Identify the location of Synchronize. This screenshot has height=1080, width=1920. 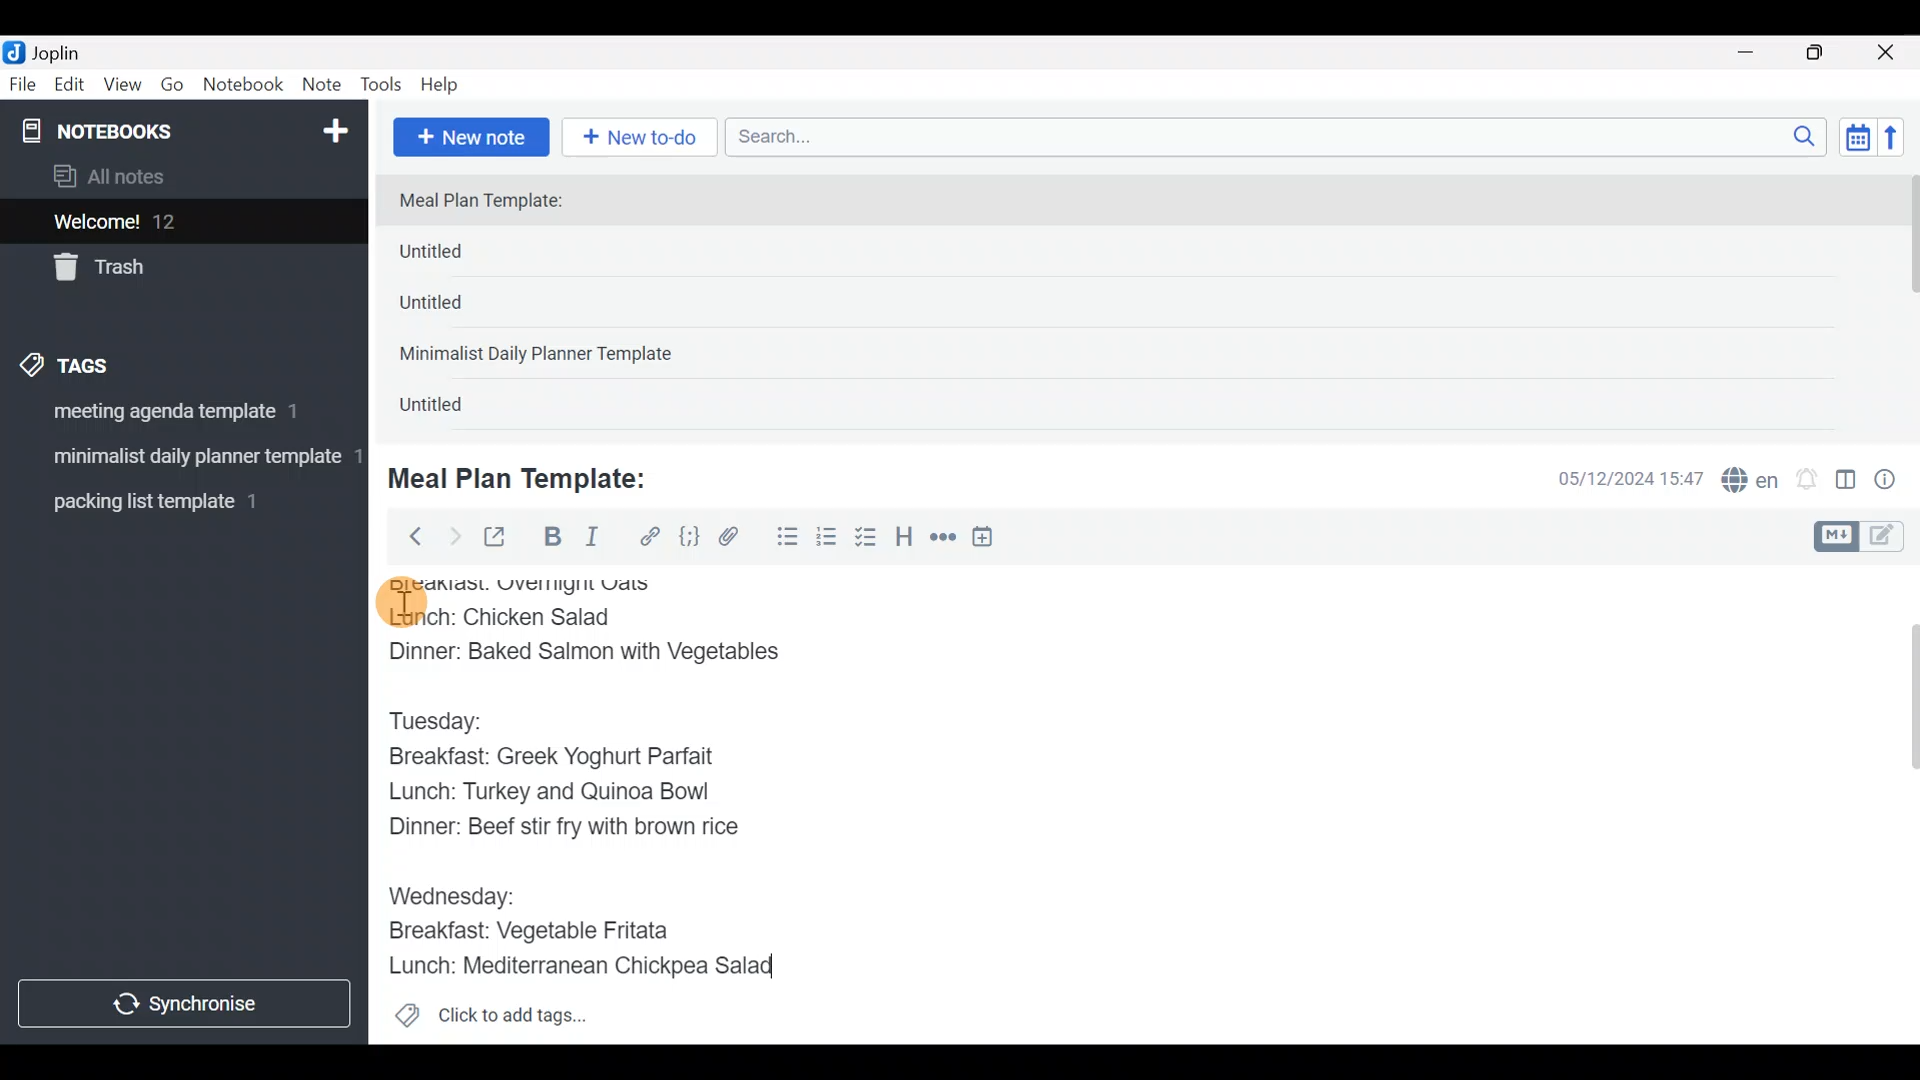
(187, 1003).